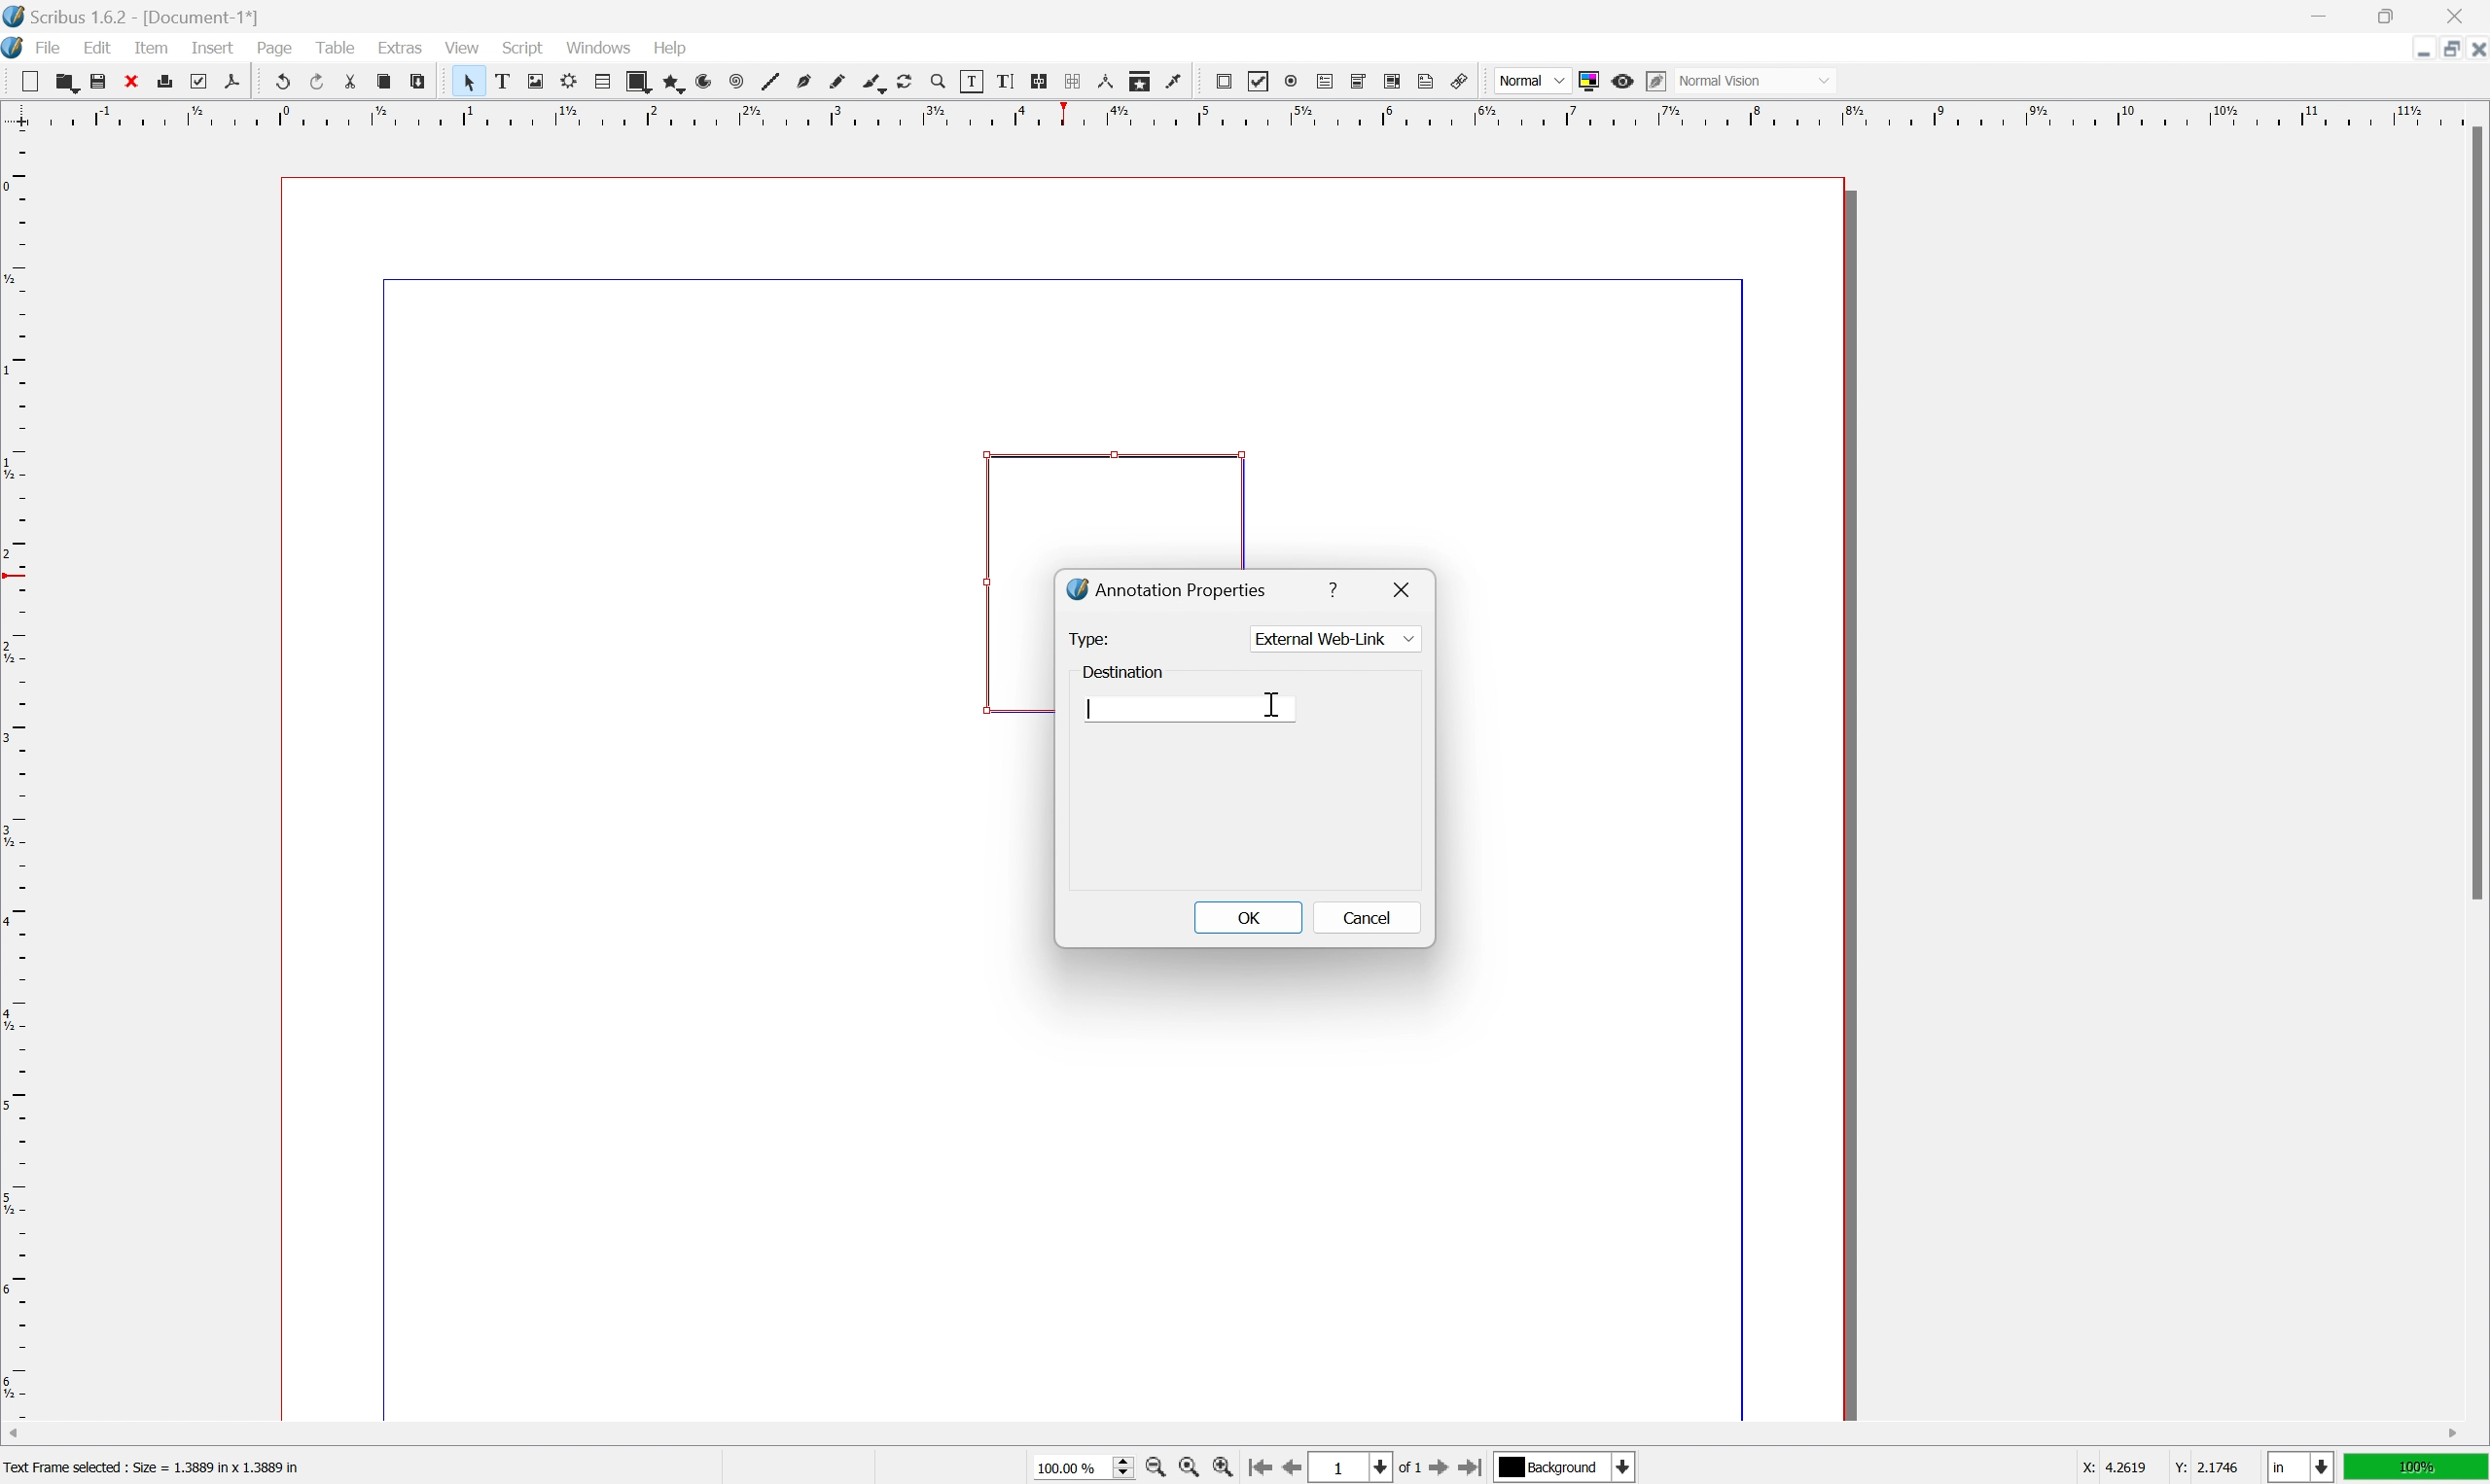 The height and width of the screenshot is (1484, 2490). What do you see at coordinates (1287, 1467) in the screenshot?
I see `go to previous page` at bounding box center [1287, 1467].